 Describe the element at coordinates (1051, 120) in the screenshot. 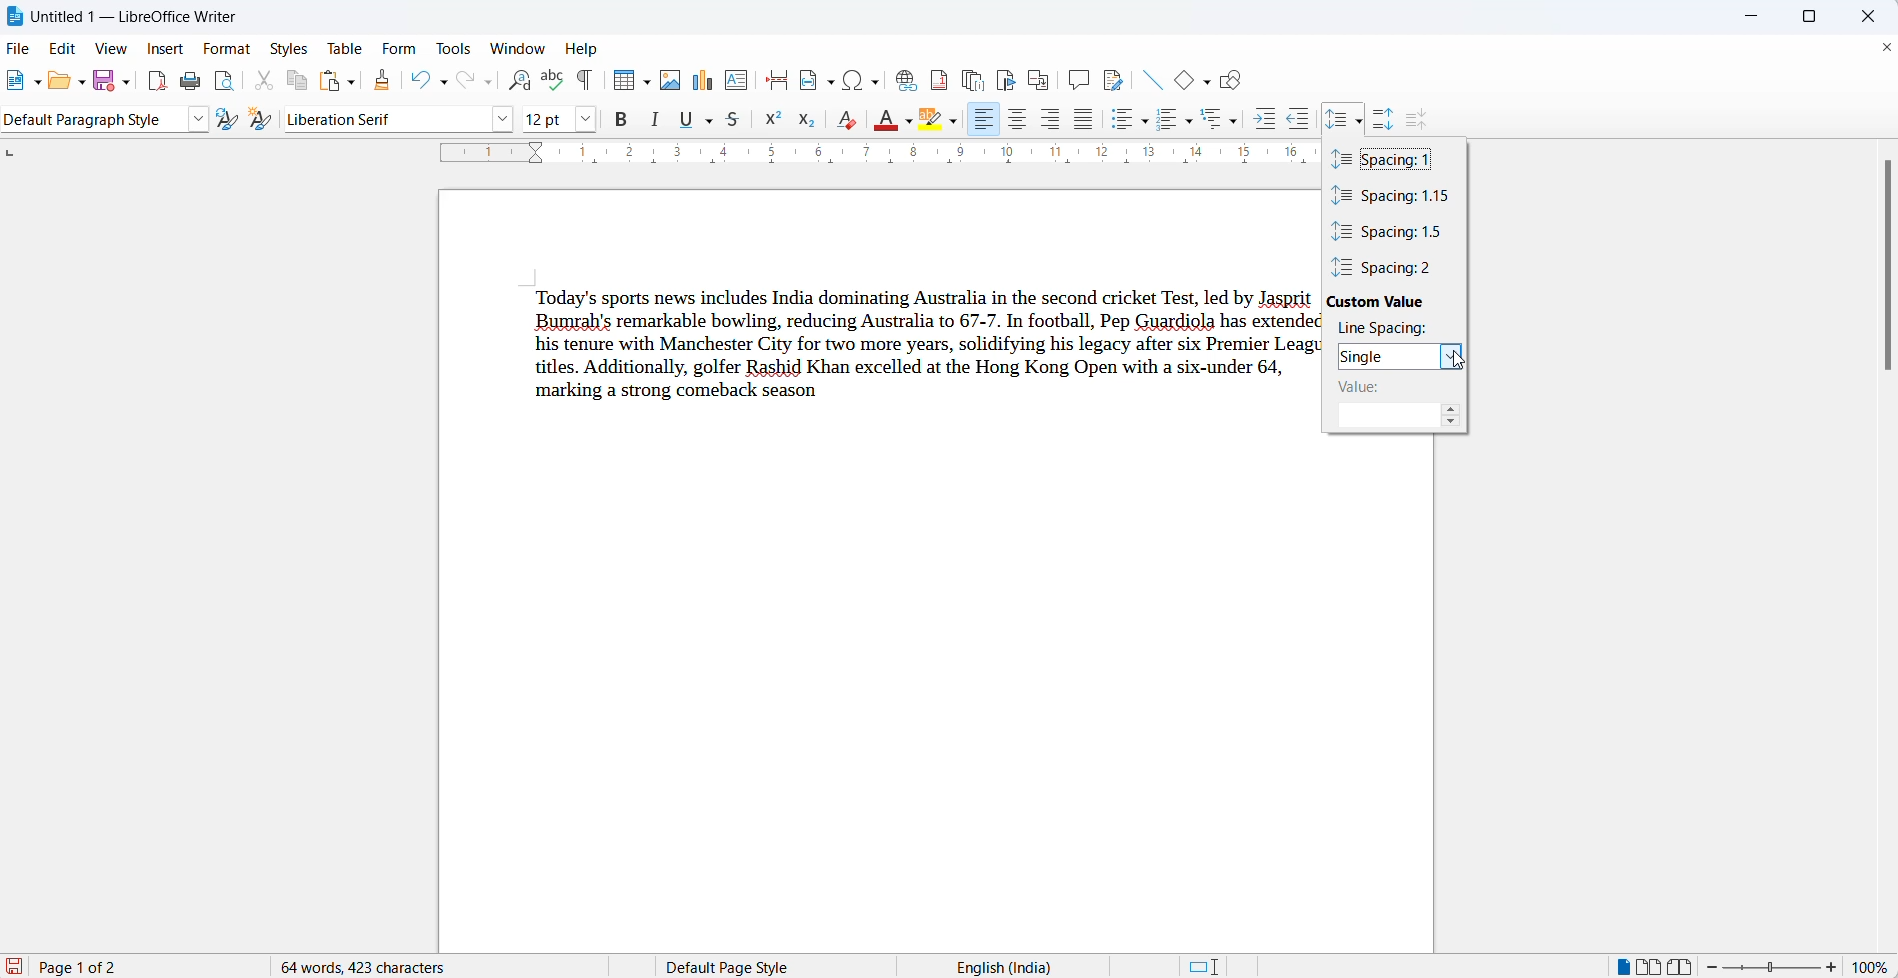

I see `text align right` at that location.